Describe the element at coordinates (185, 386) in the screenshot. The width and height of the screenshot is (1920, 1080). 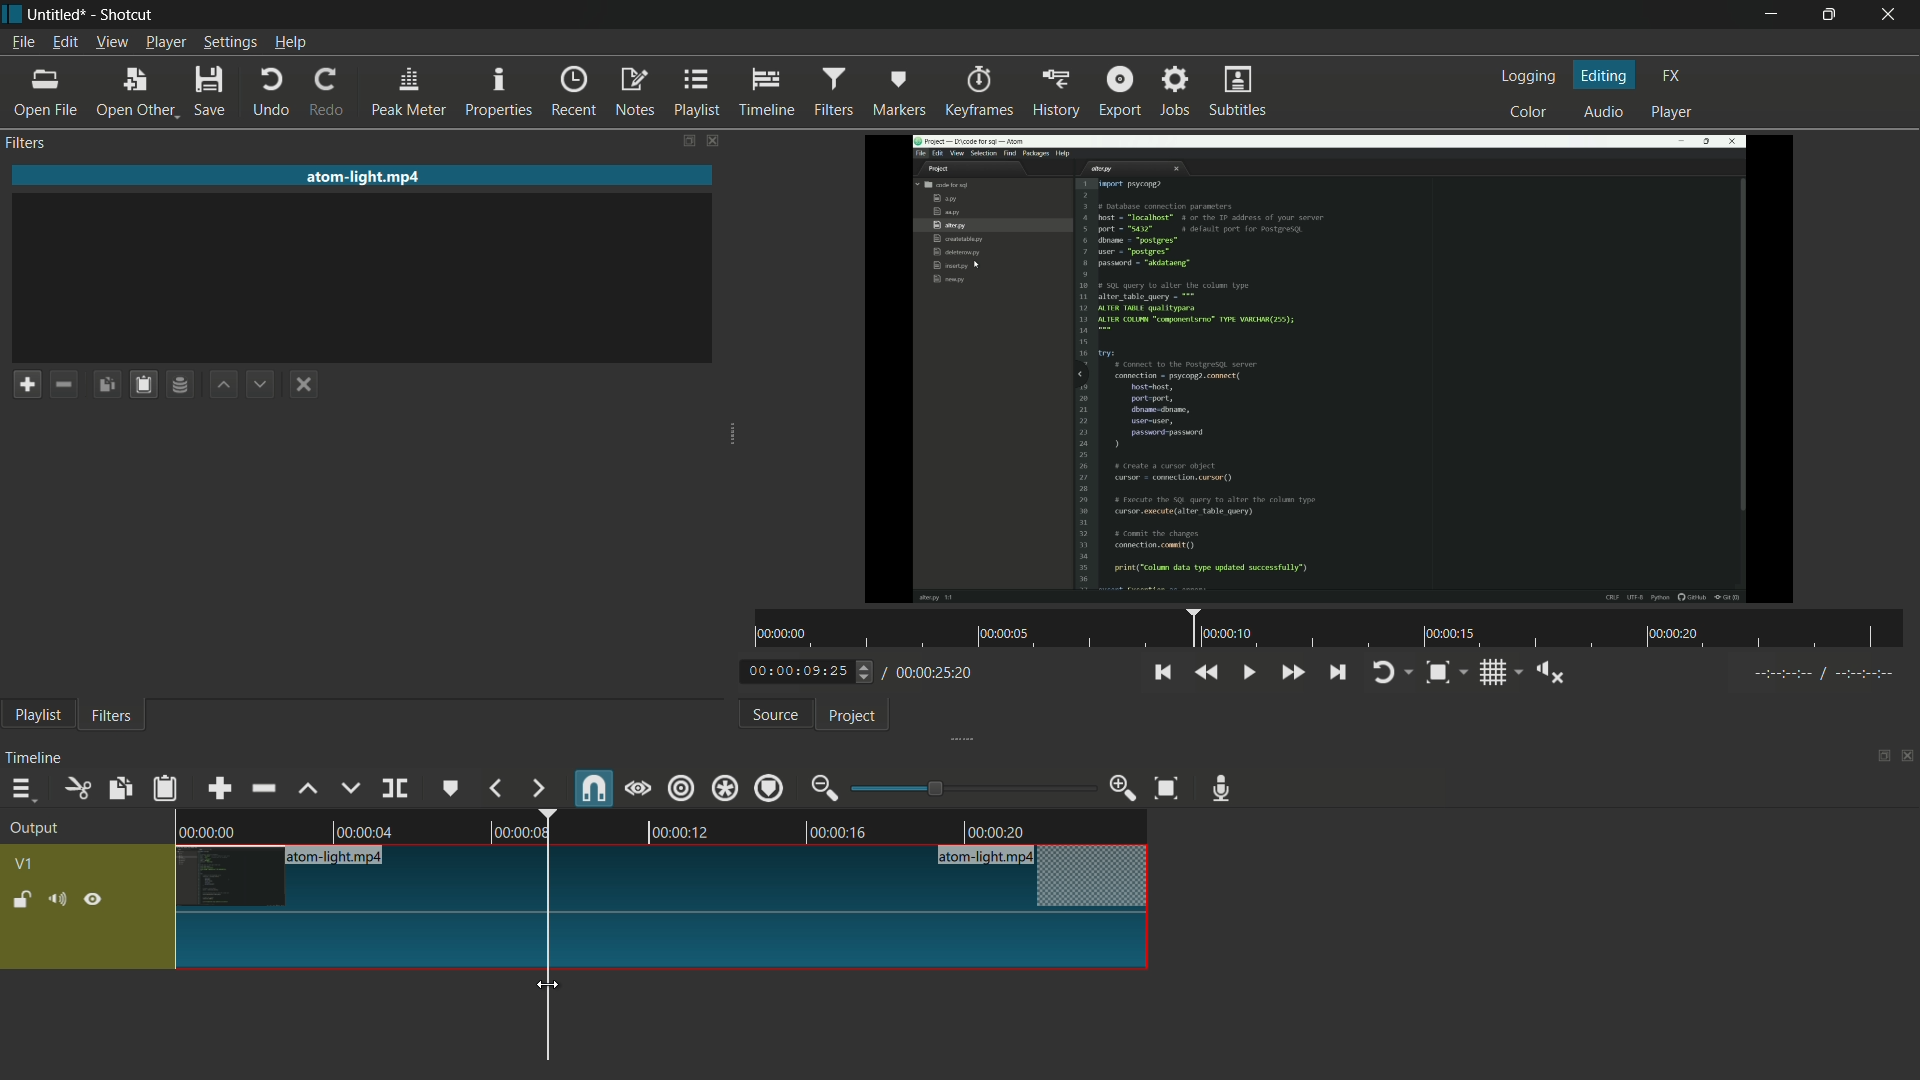
I see `save filter set` at that location.